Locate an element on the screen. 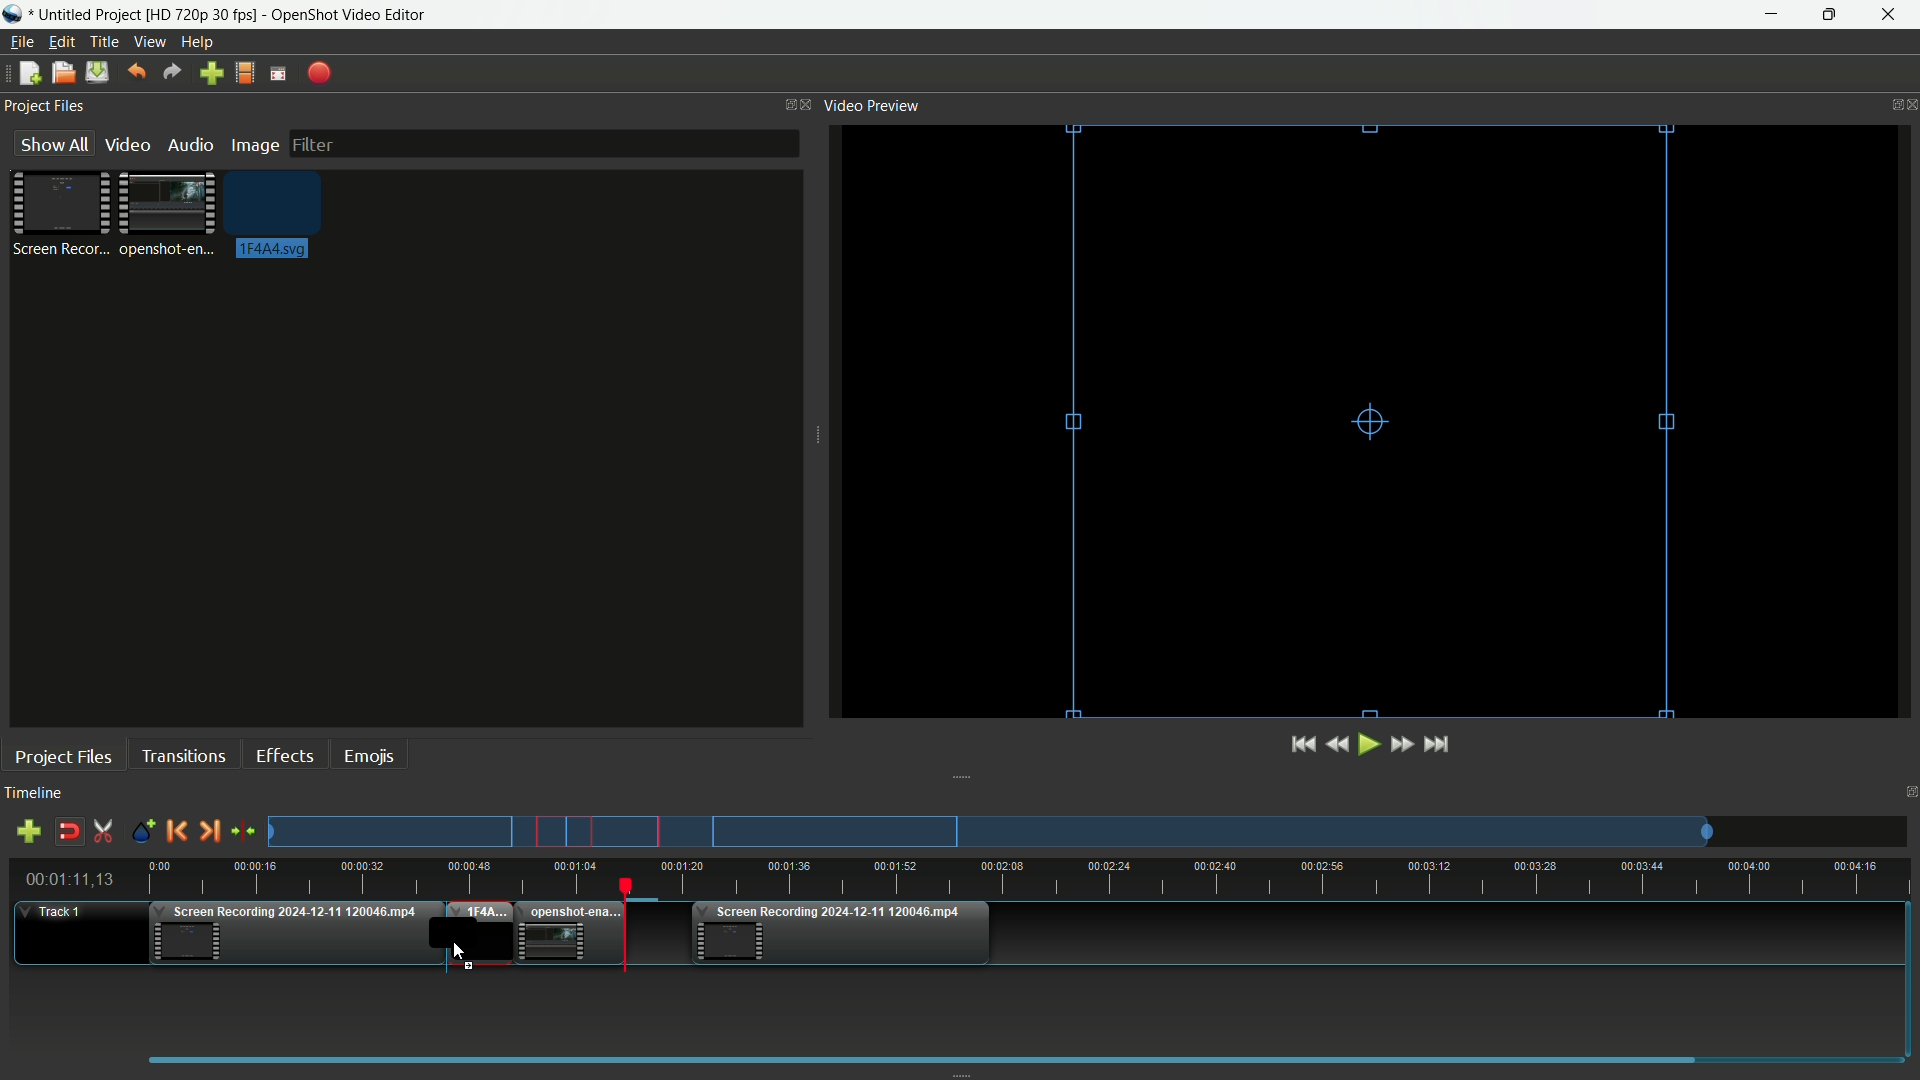 Image resolution: width=1920 pixels, height=1080 pixels. close video preview is located at coordinates (1908, 103).